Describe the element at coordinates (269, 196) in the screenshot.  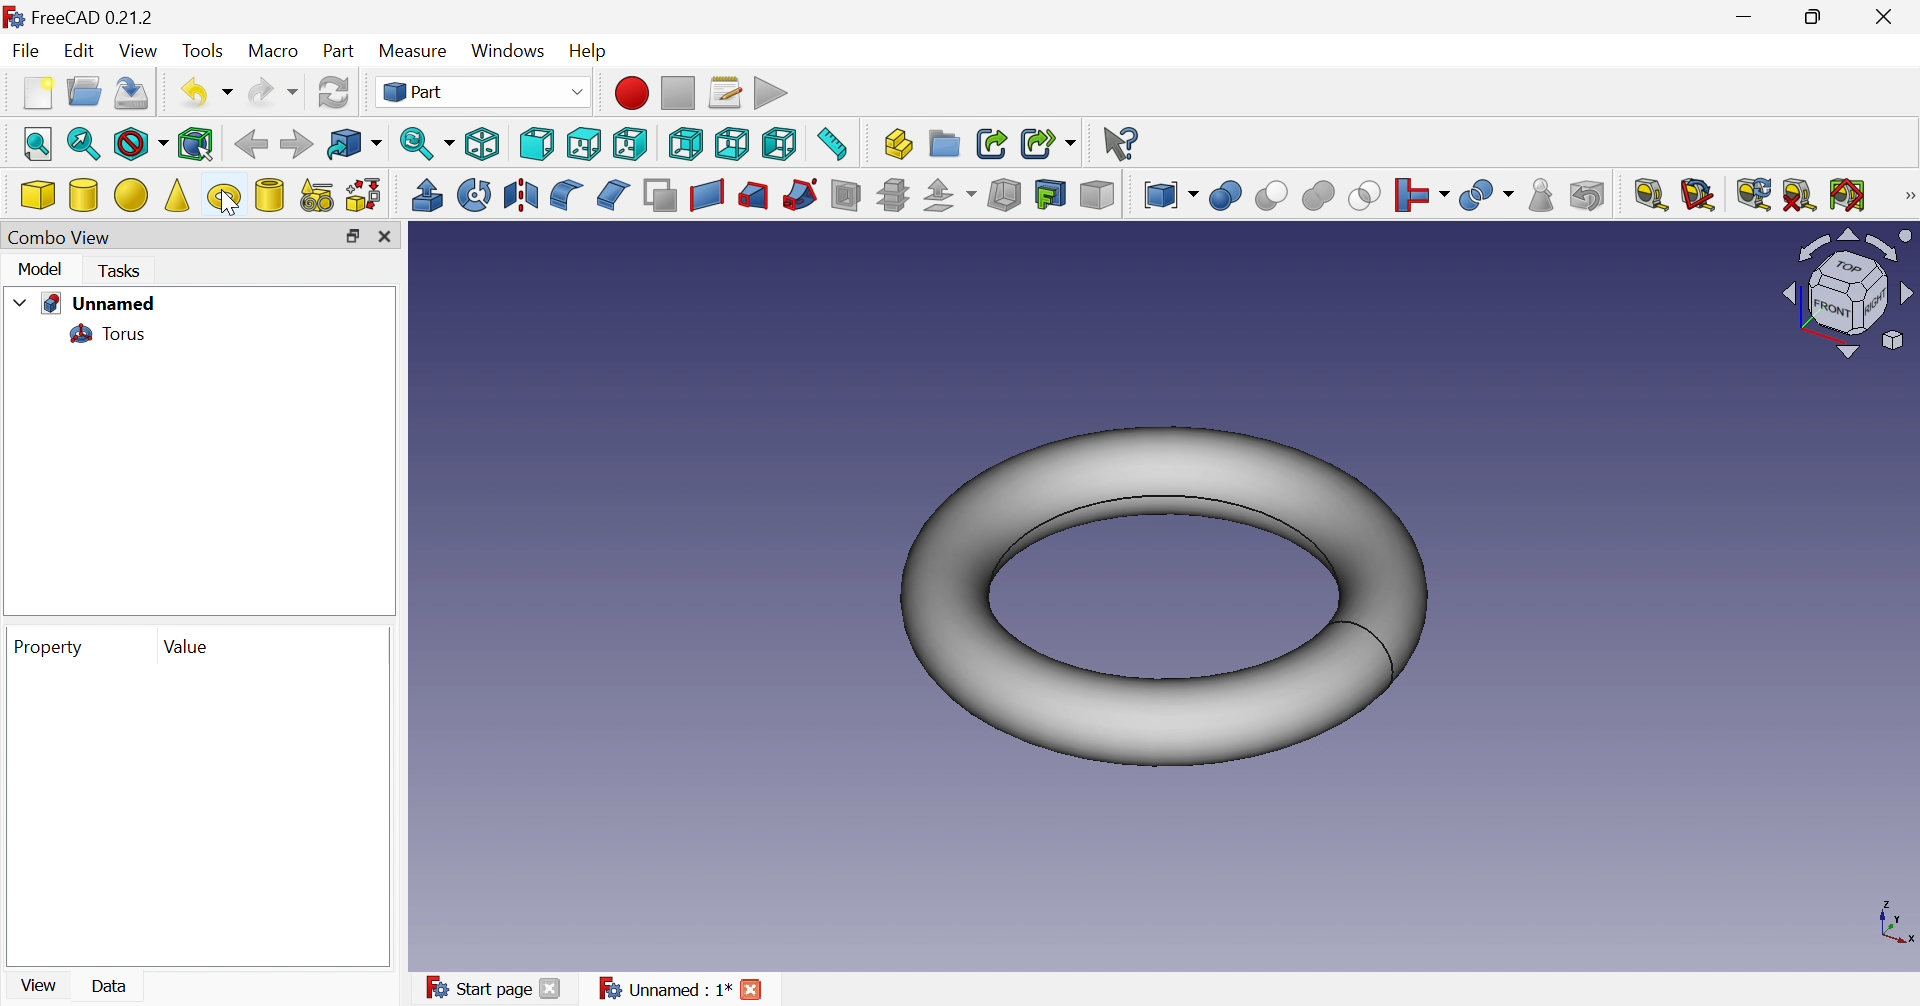
I see `Create tube` at that location.